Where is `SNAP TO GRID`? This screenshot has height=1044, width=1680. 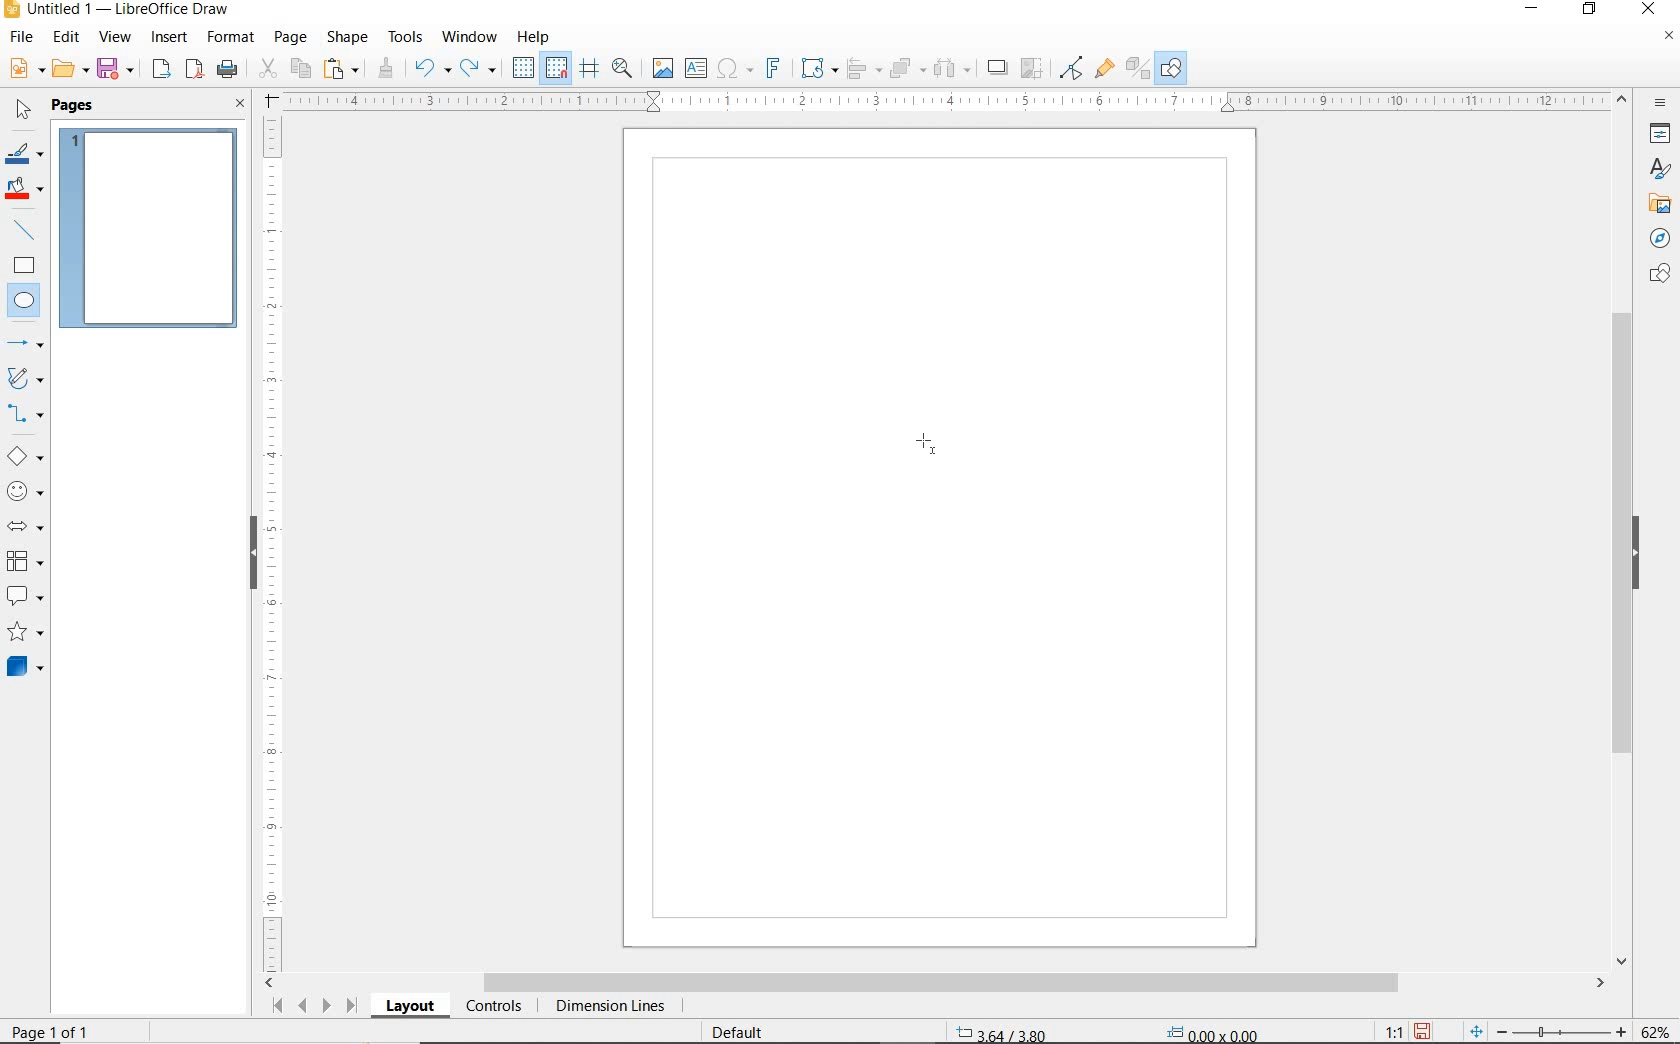 SNAP TO GRID is located at coordinates (555, 68).